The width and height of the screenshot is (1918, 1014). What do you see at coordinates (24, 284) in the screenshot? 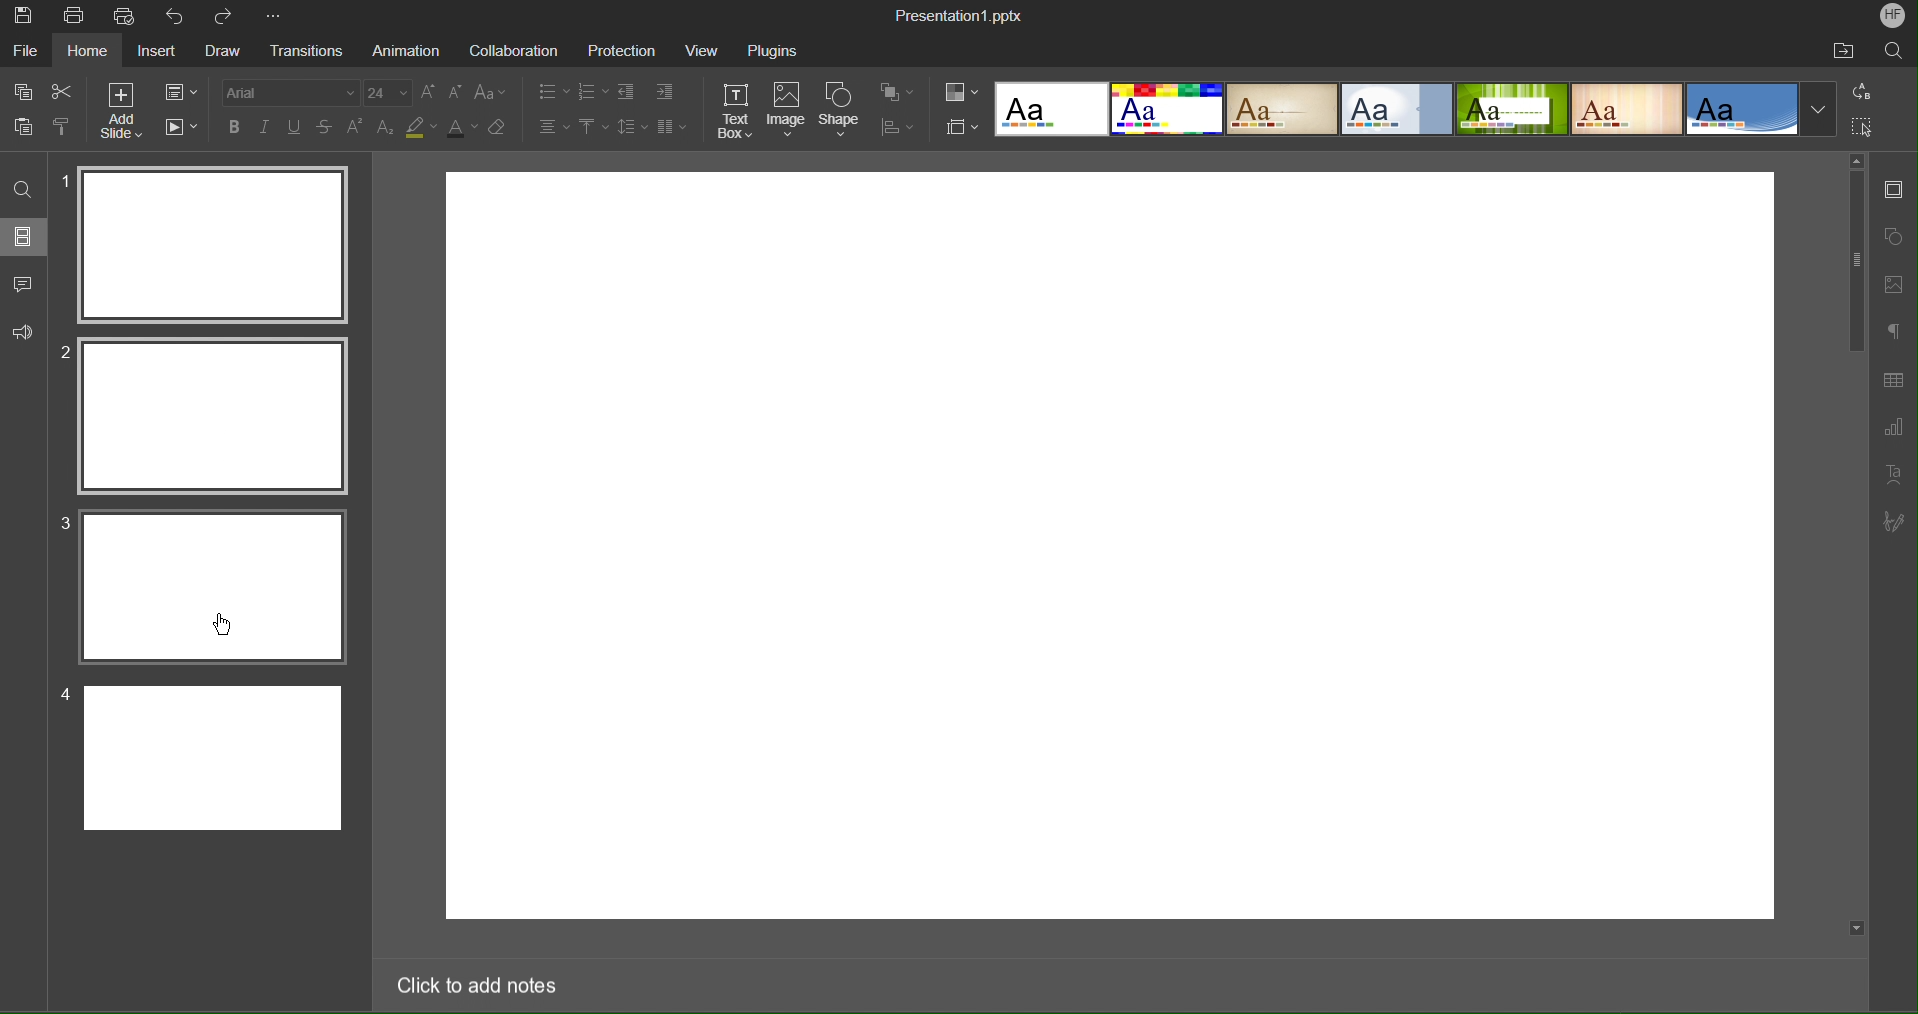
I see `Comments` at bounding box center [24, 284].